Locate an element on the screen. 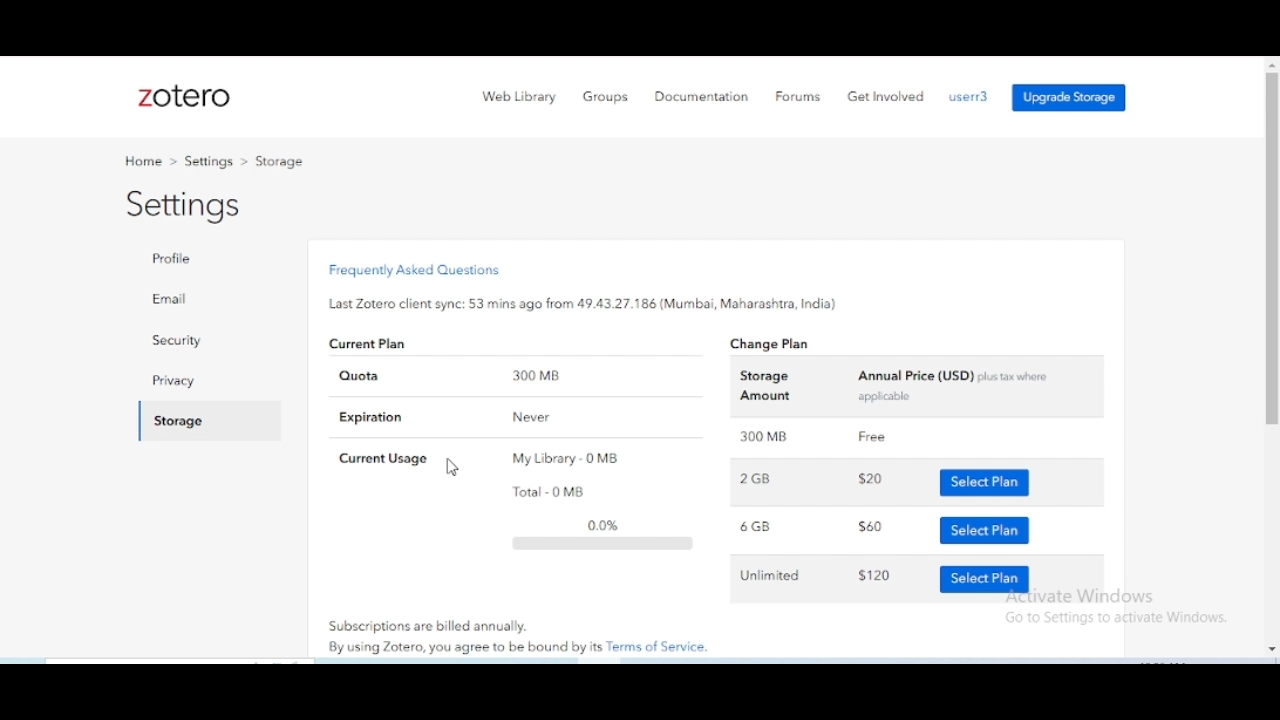 The width and height of the screenshot is (1280, 720). settings is located at coordinates (210, 161).